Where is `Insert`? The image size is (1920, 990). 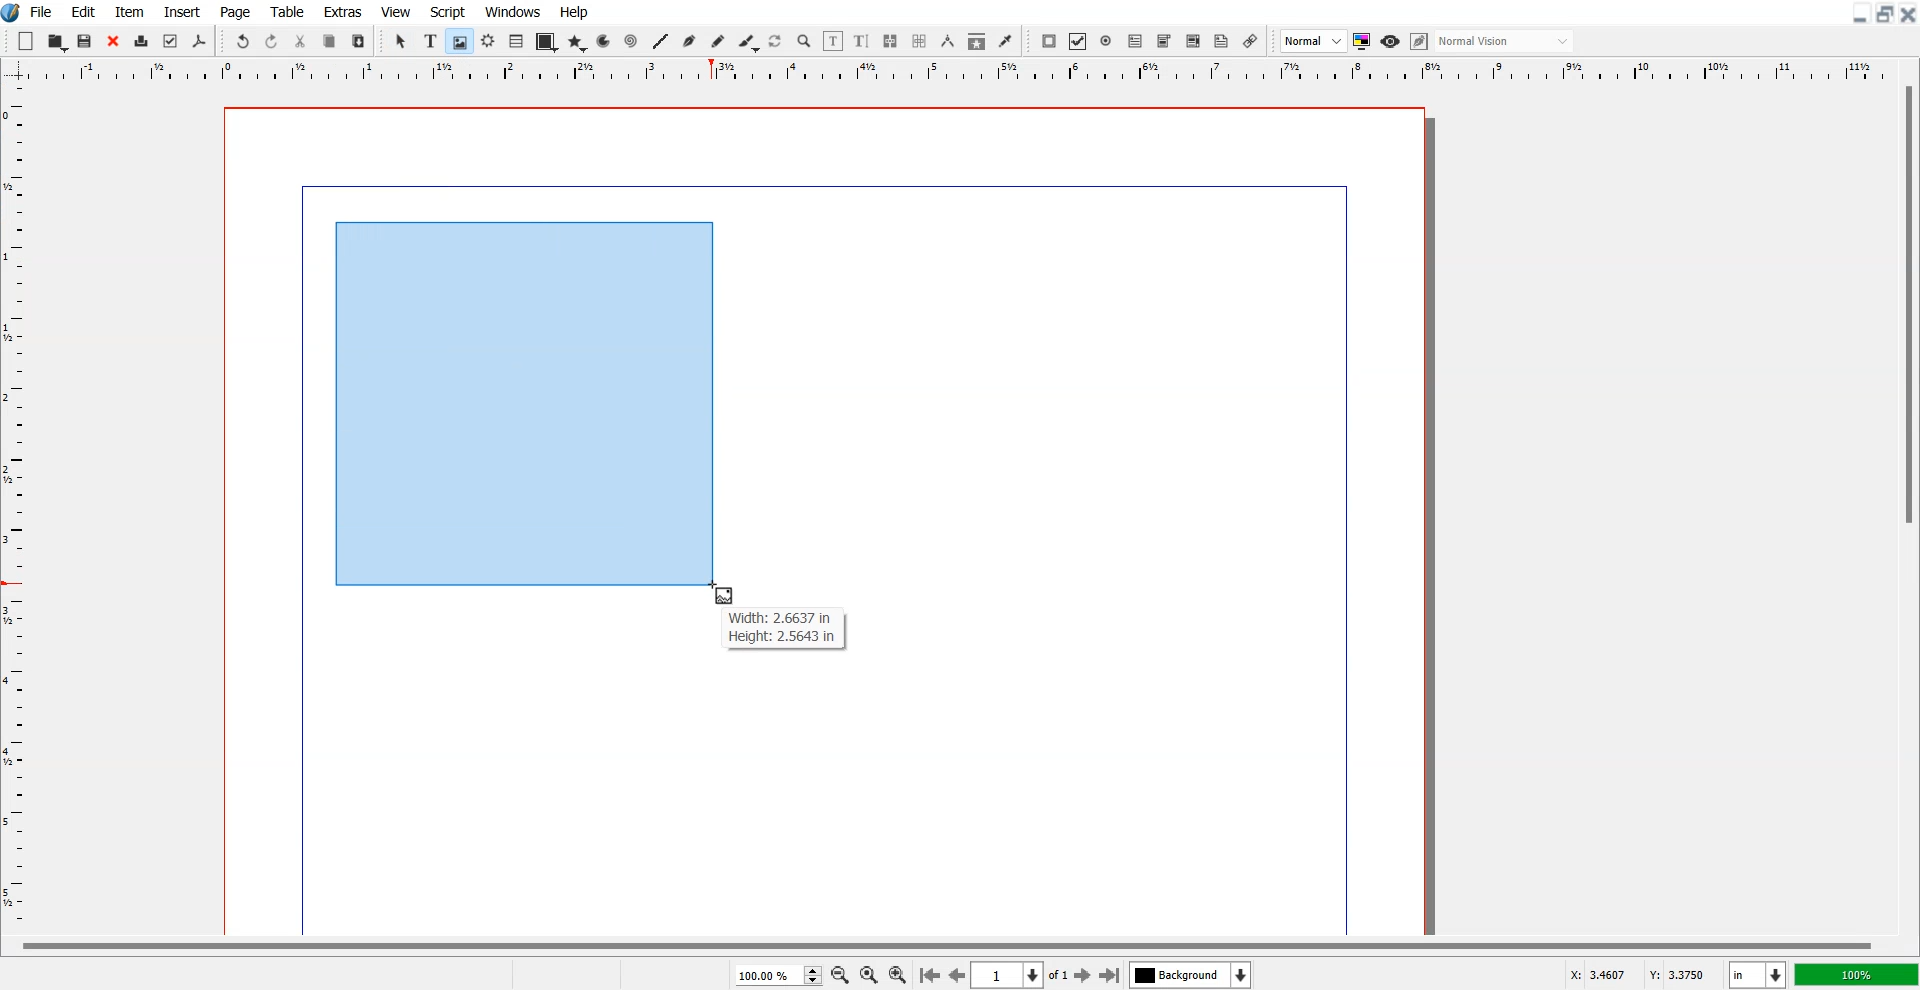 Insert is located at coordinates (180, 11).